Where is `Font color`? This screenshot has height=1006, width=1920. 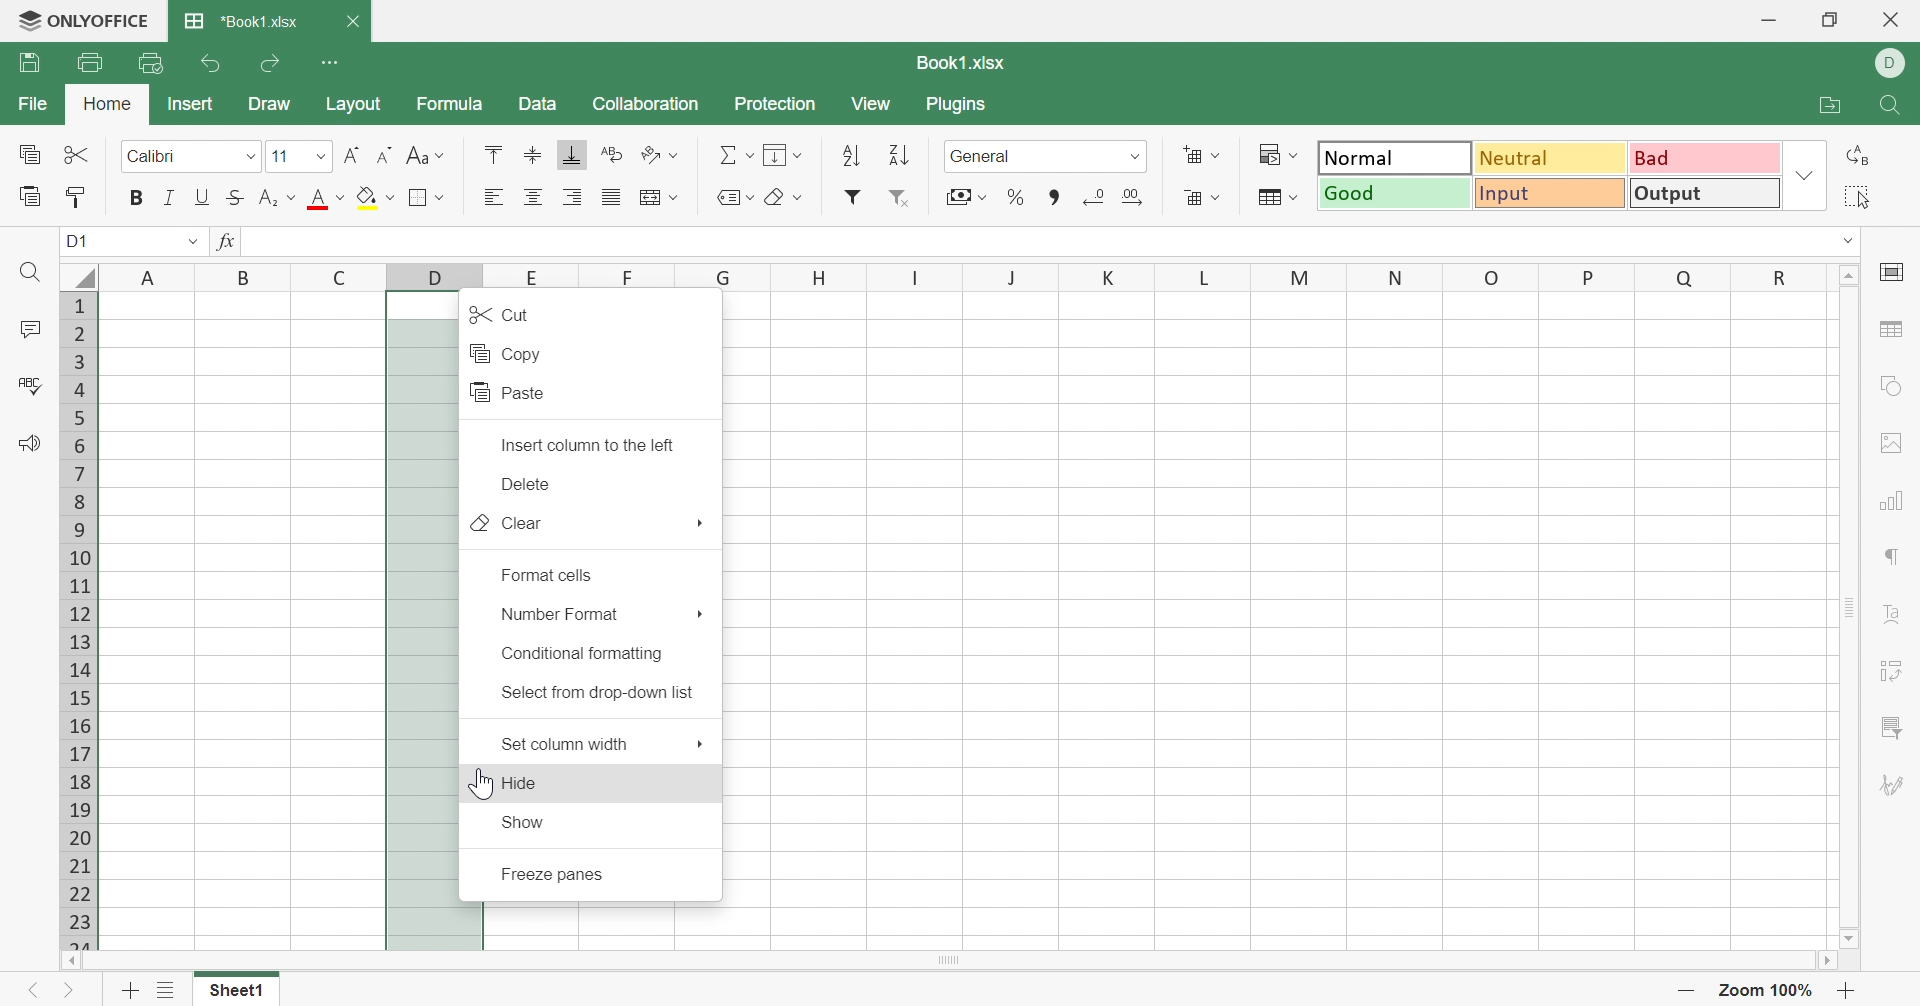
Font color is located at coordinates (321, 198).